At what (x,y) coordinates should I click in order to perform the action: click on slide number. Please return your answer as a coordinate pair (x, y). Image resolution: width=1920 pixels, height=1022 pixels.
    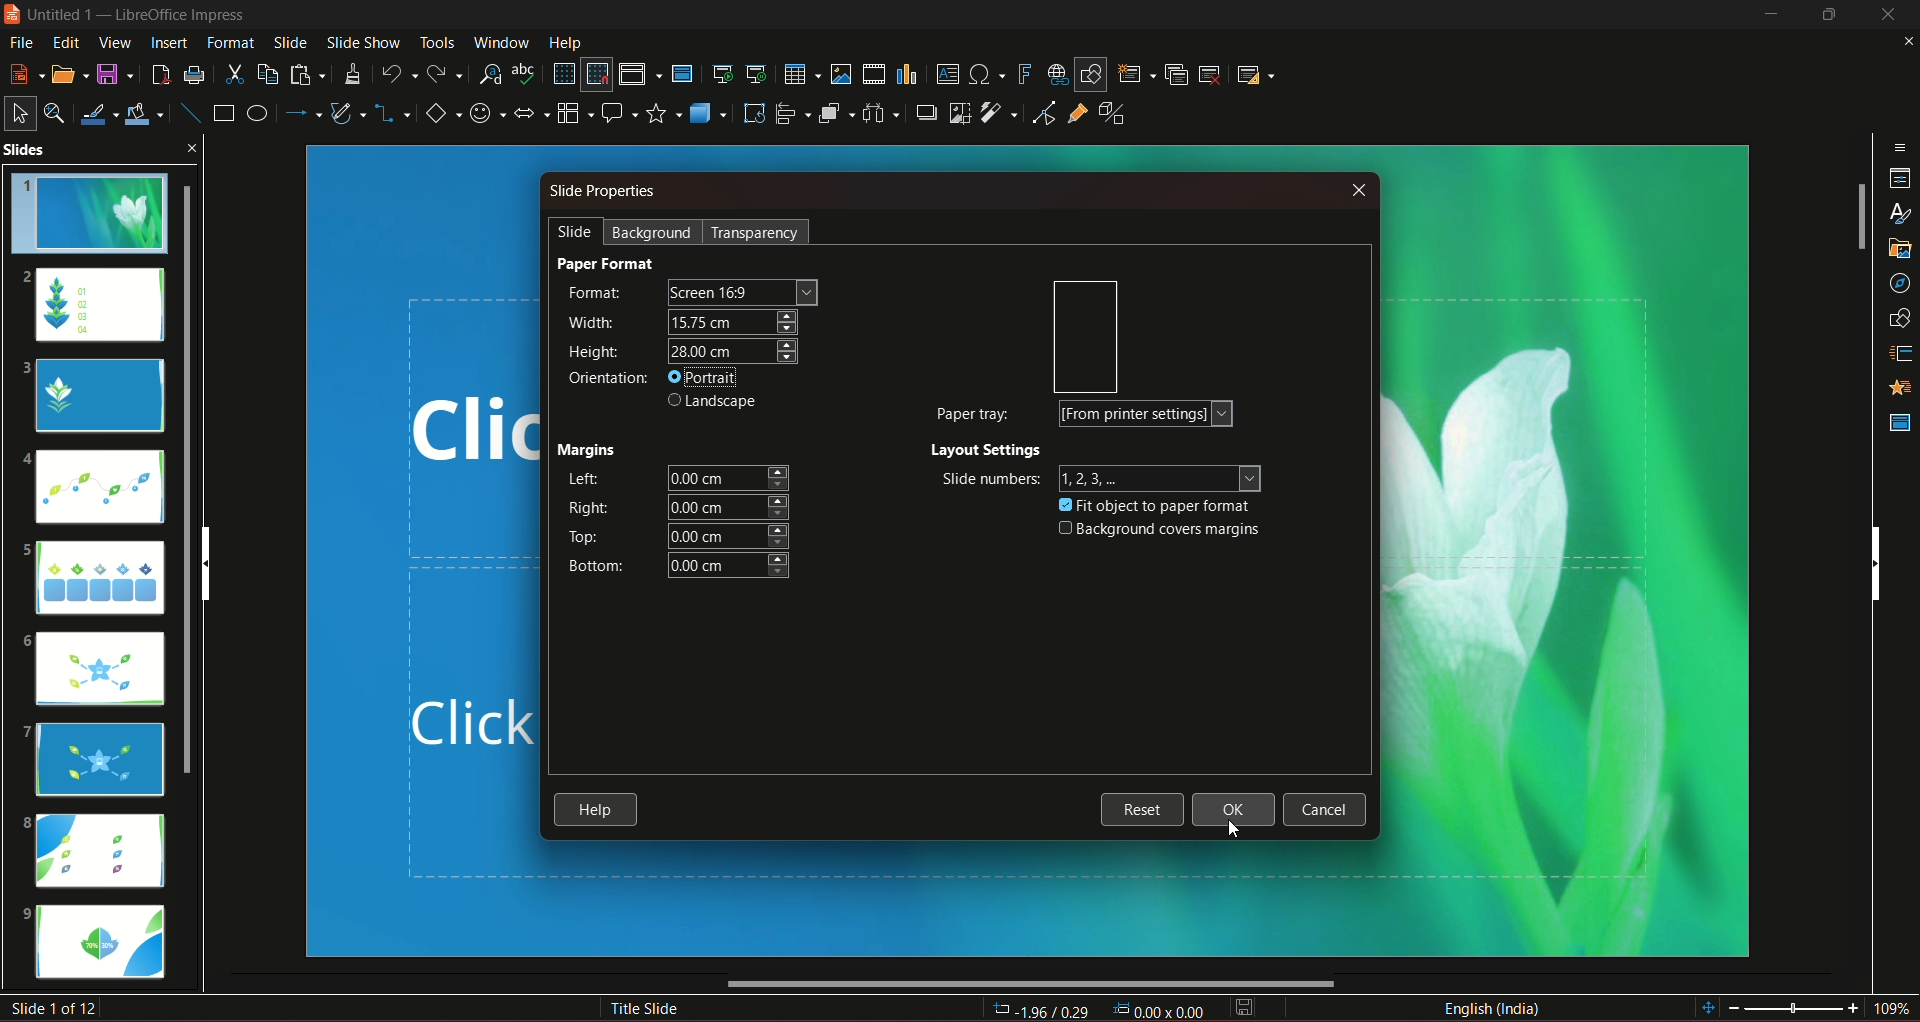
    Looking at the image, I should click on (58, 1008).